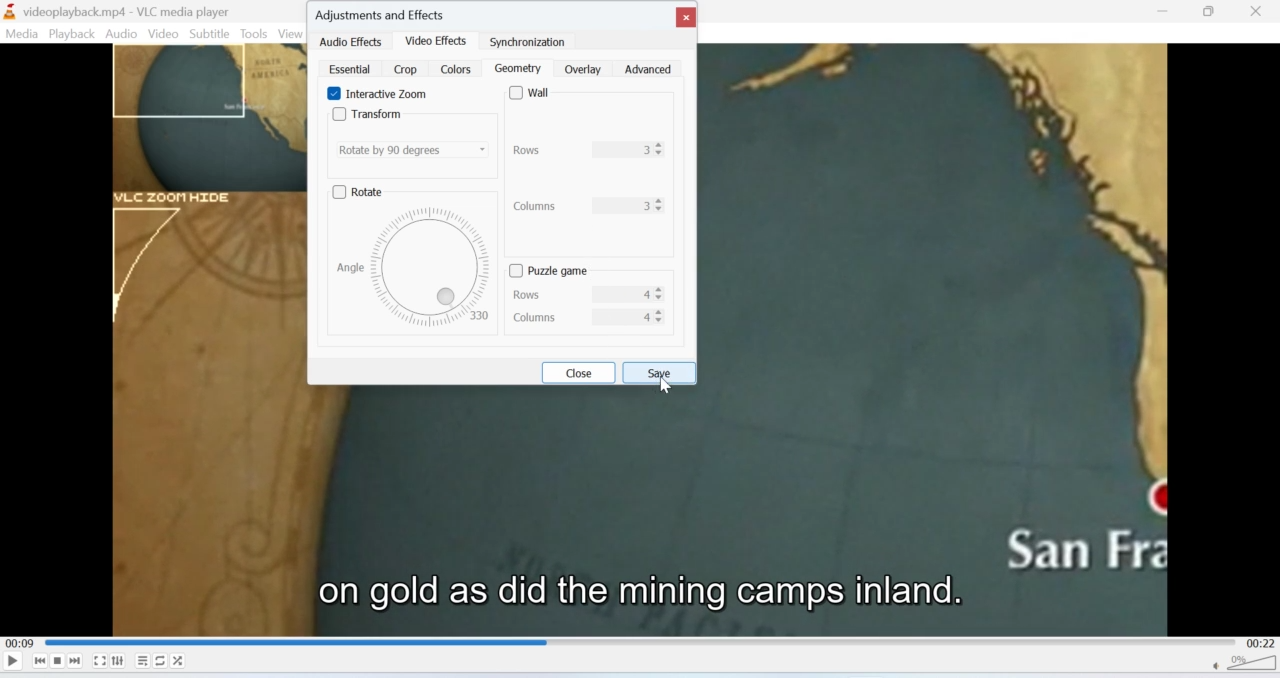 The height and width of the screenshot is (678, 1280). What do you see at coordinates (143, 661) in the screenshot?
I see `Playlist` at bounding box center [143, 661].